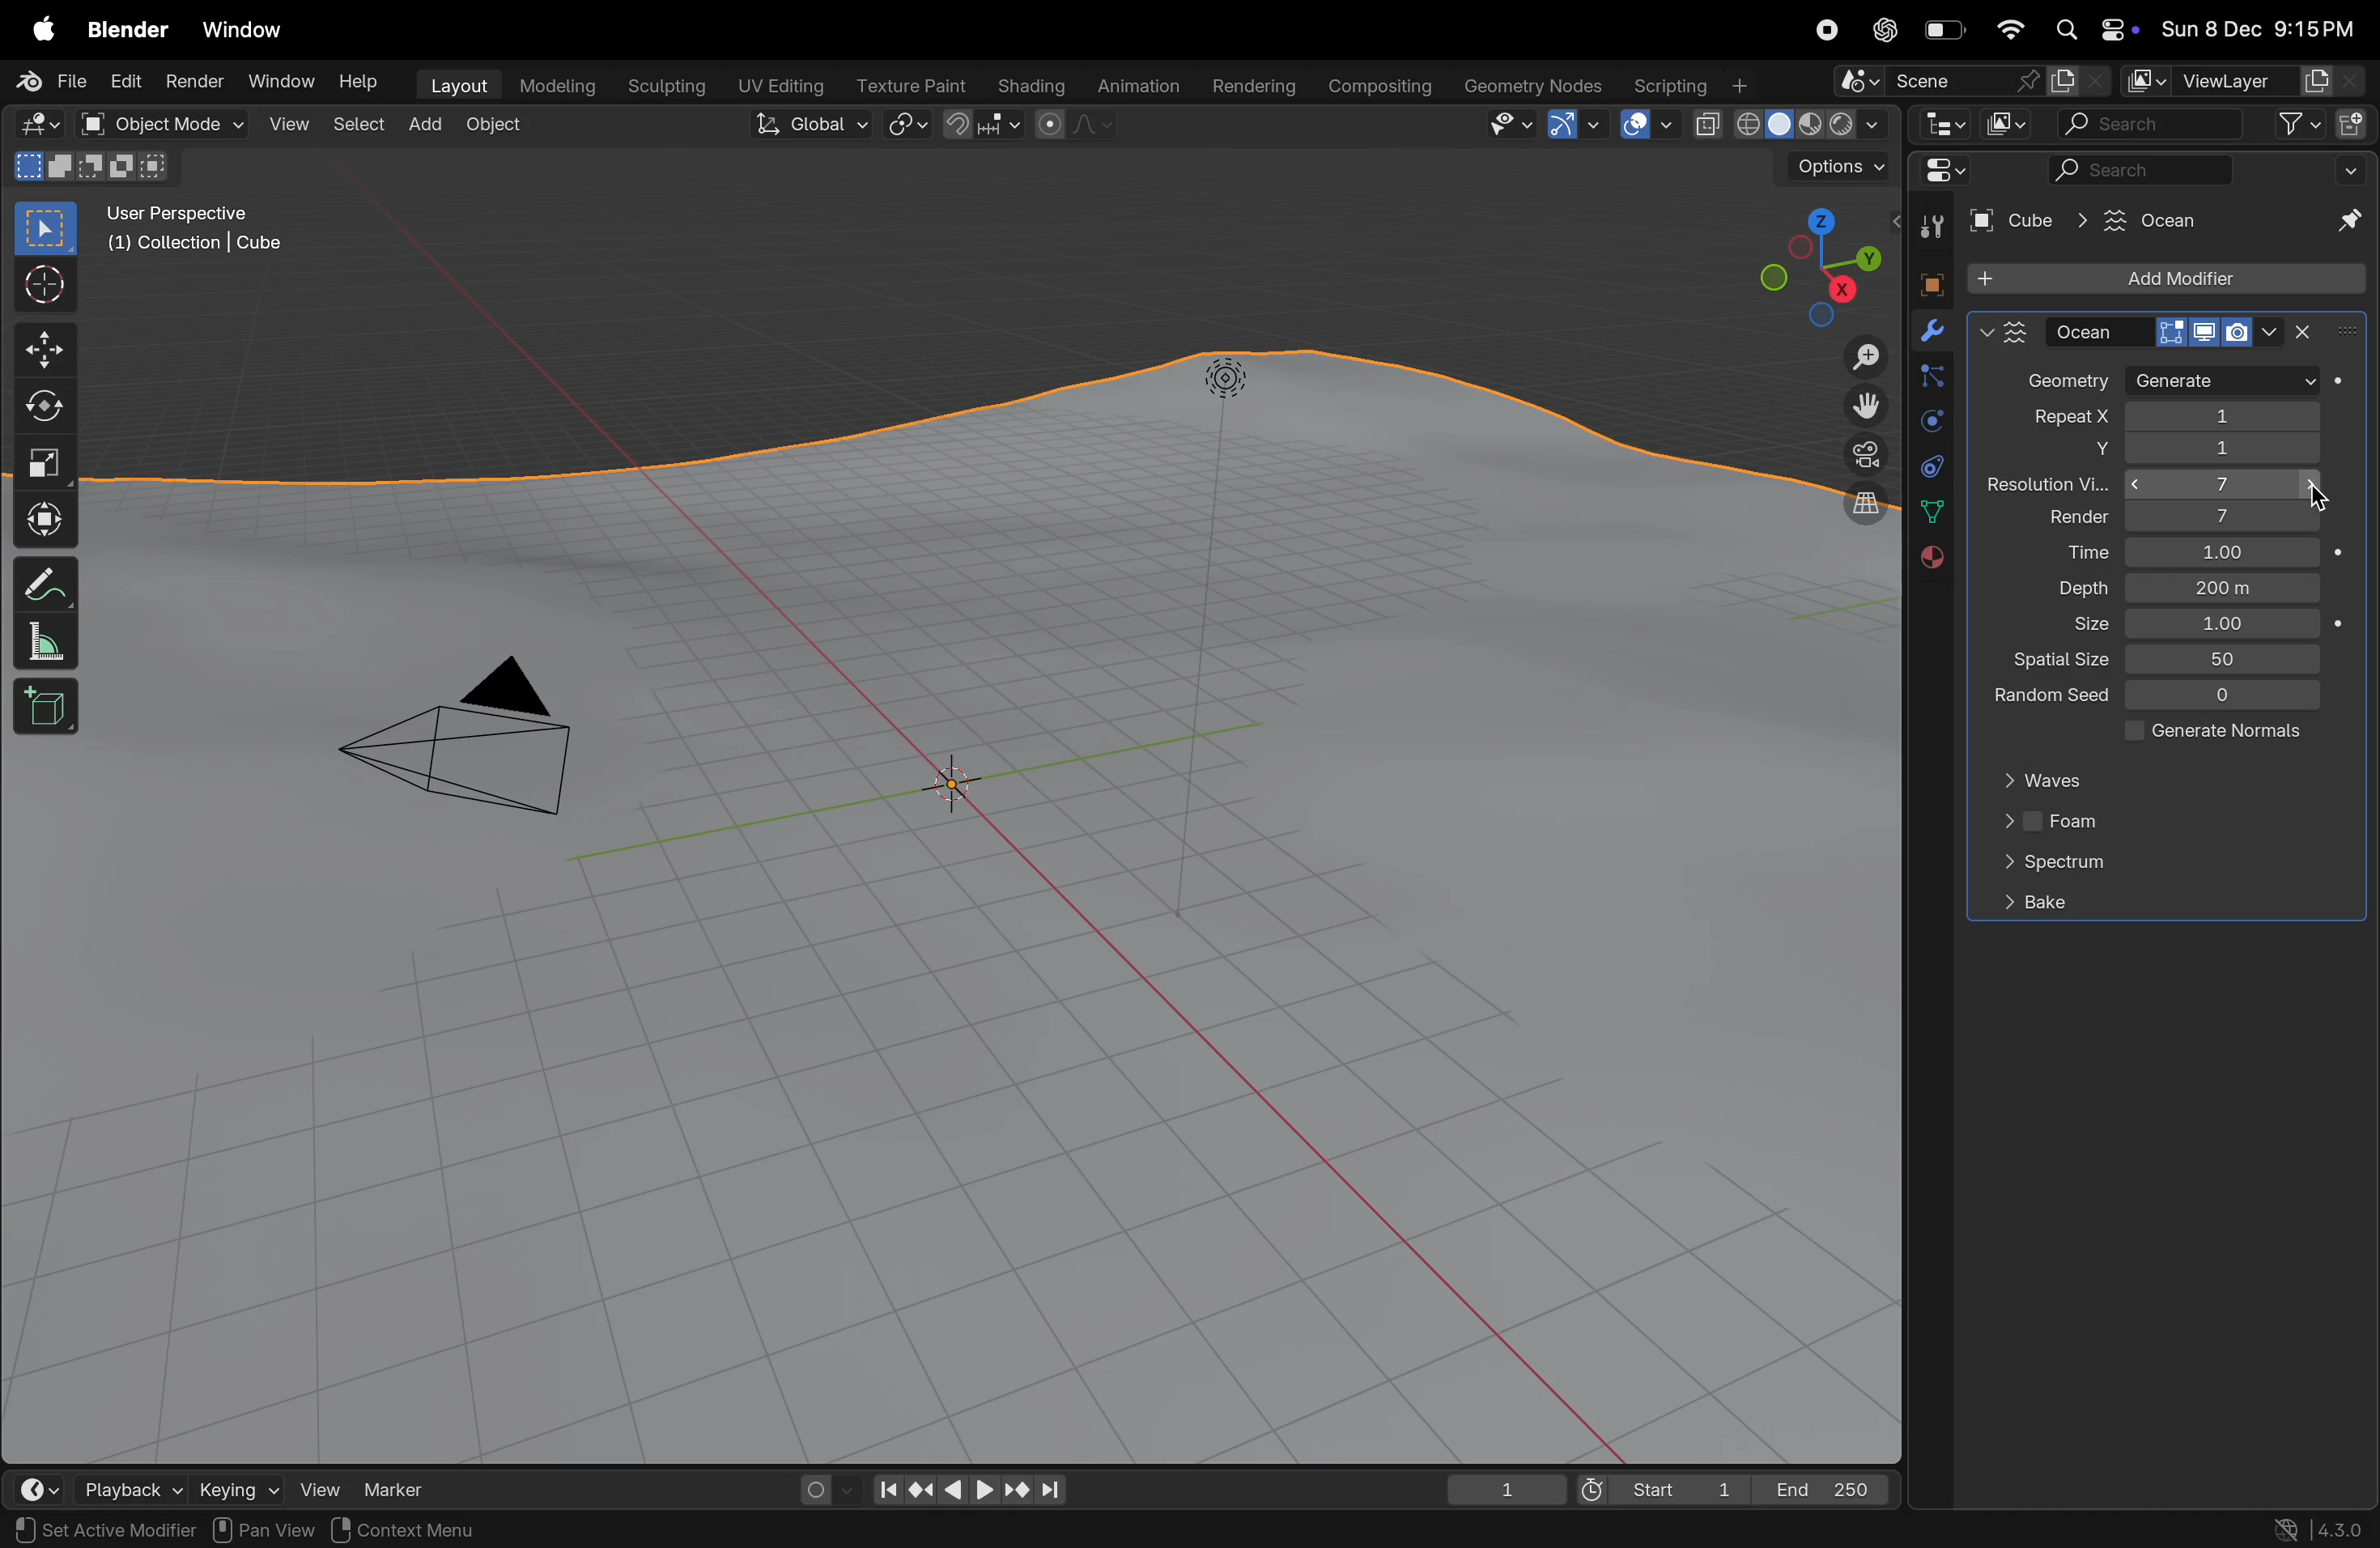  I want to click on view, so click(289, 126).